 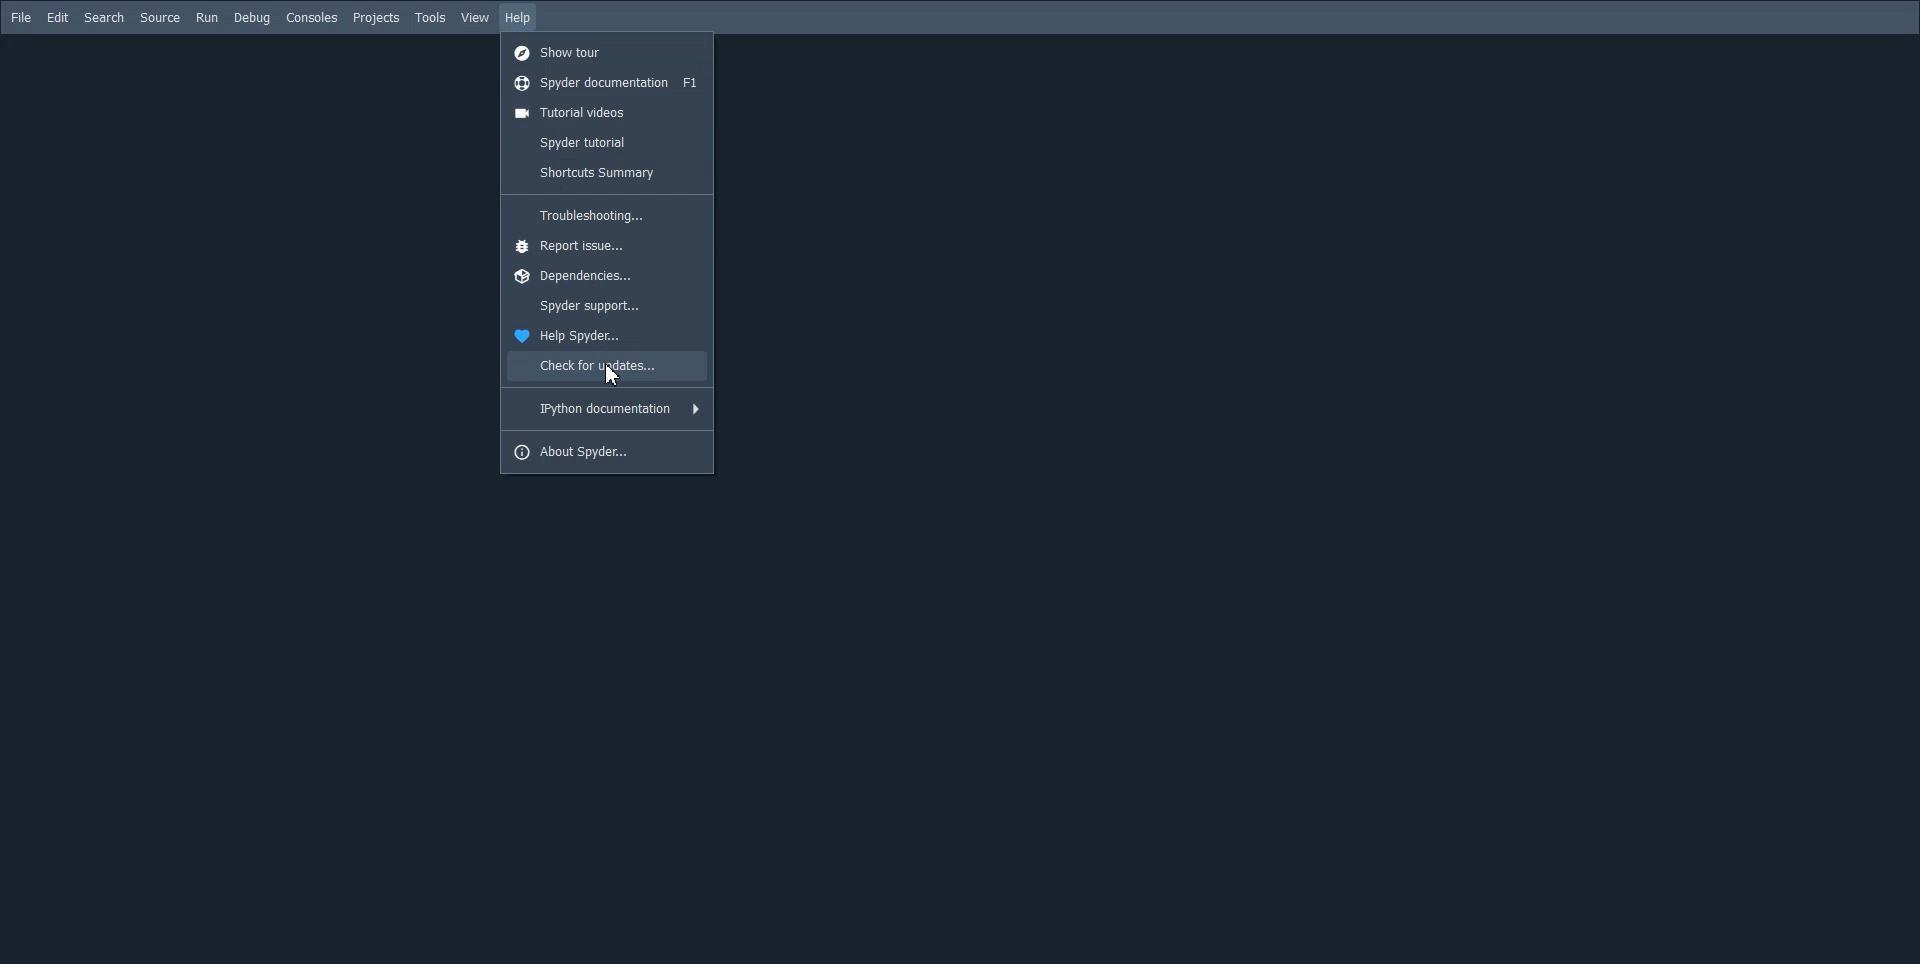 I want to click on Spyder tutorial, so click(x=606, y=144).